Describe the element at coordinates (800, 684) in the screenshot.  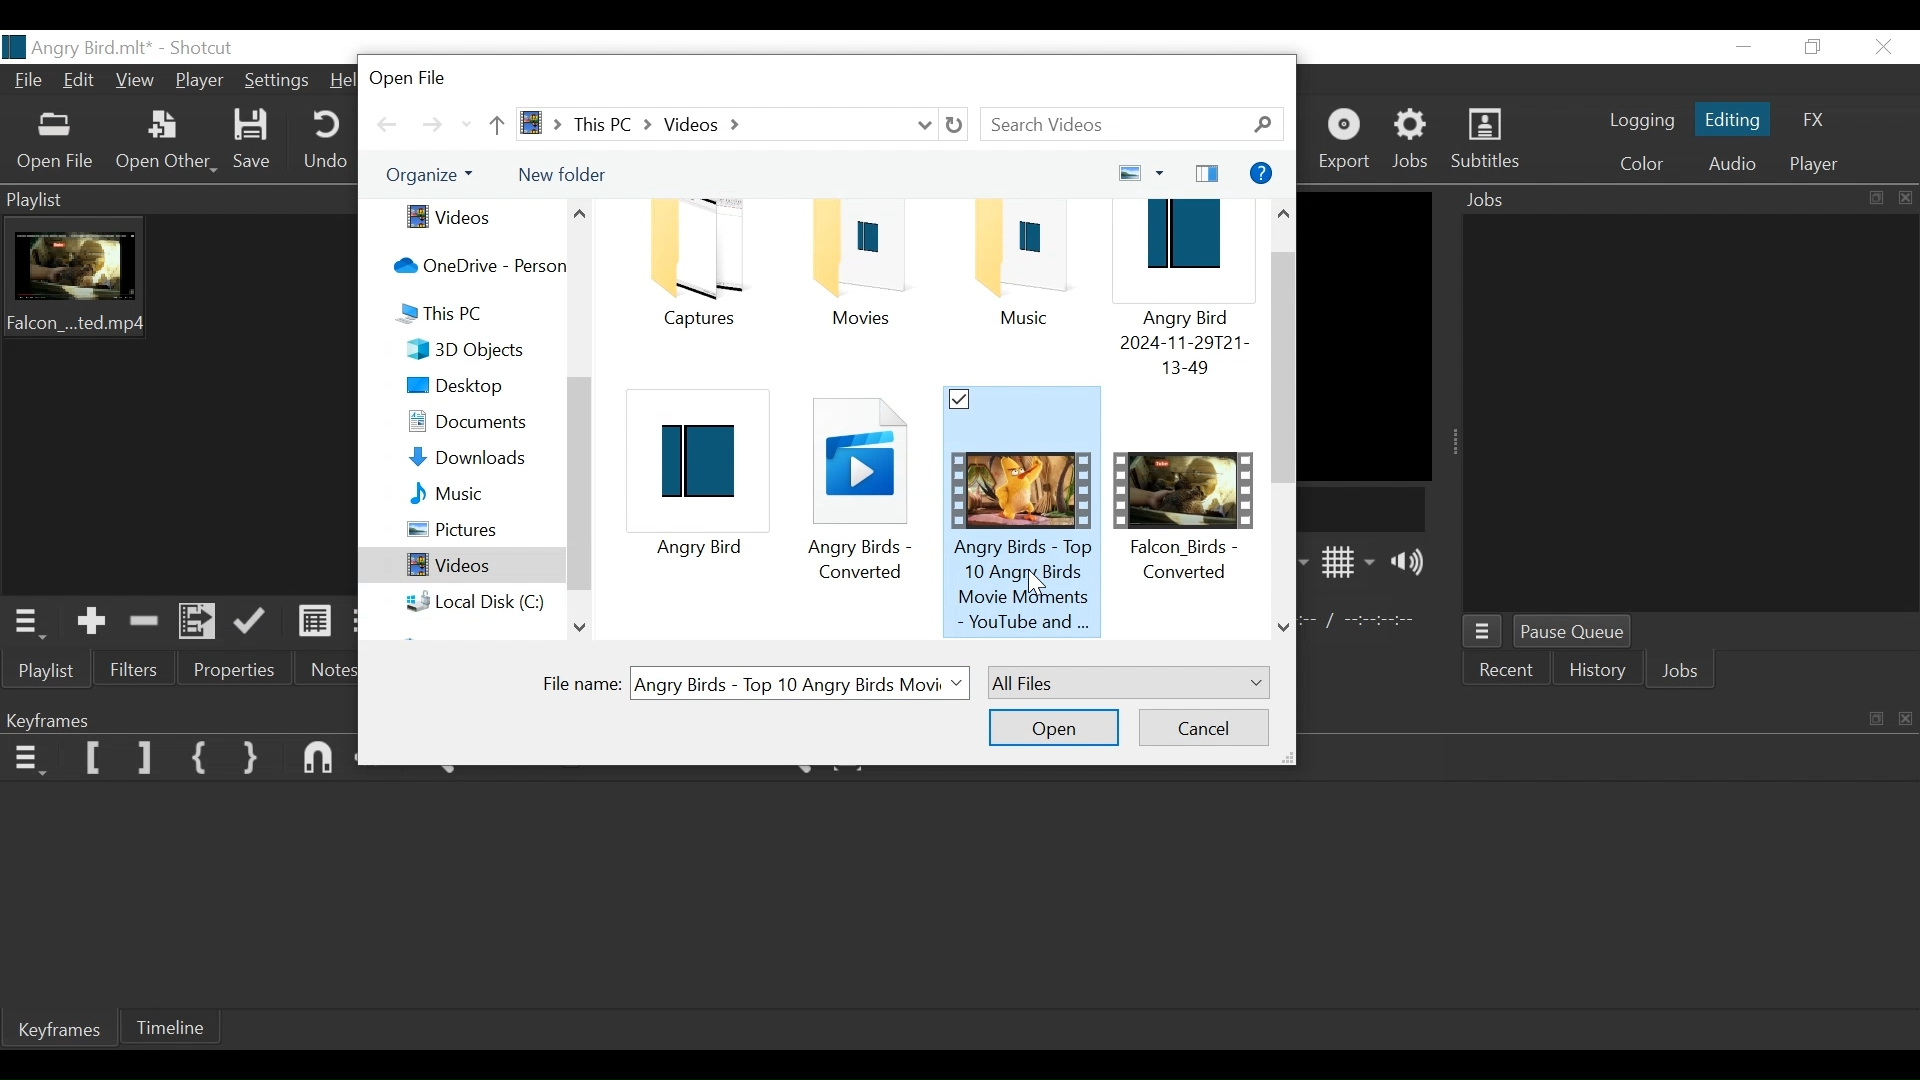
I see `Select File Nmae` at that location.